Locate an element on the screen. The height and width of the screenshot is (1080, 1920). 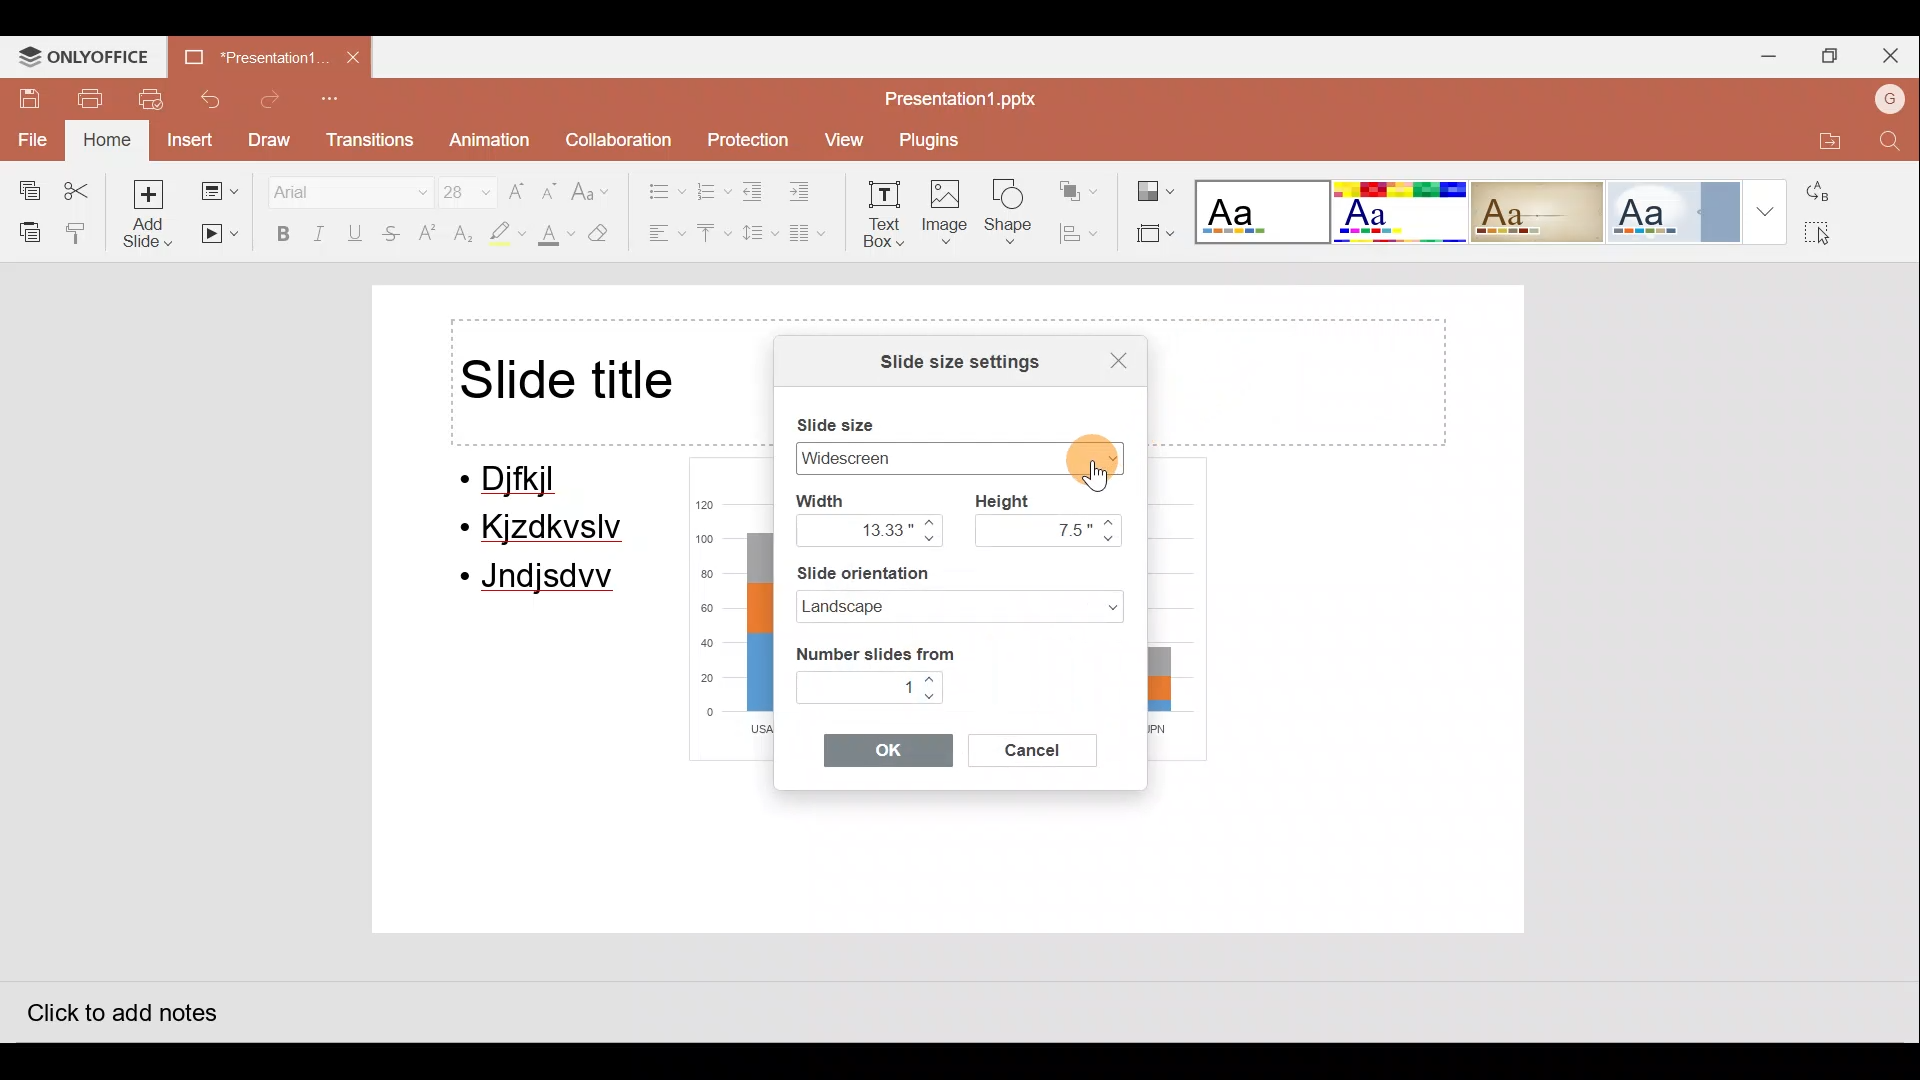
Minimize is located at coordinates (1762, 60).